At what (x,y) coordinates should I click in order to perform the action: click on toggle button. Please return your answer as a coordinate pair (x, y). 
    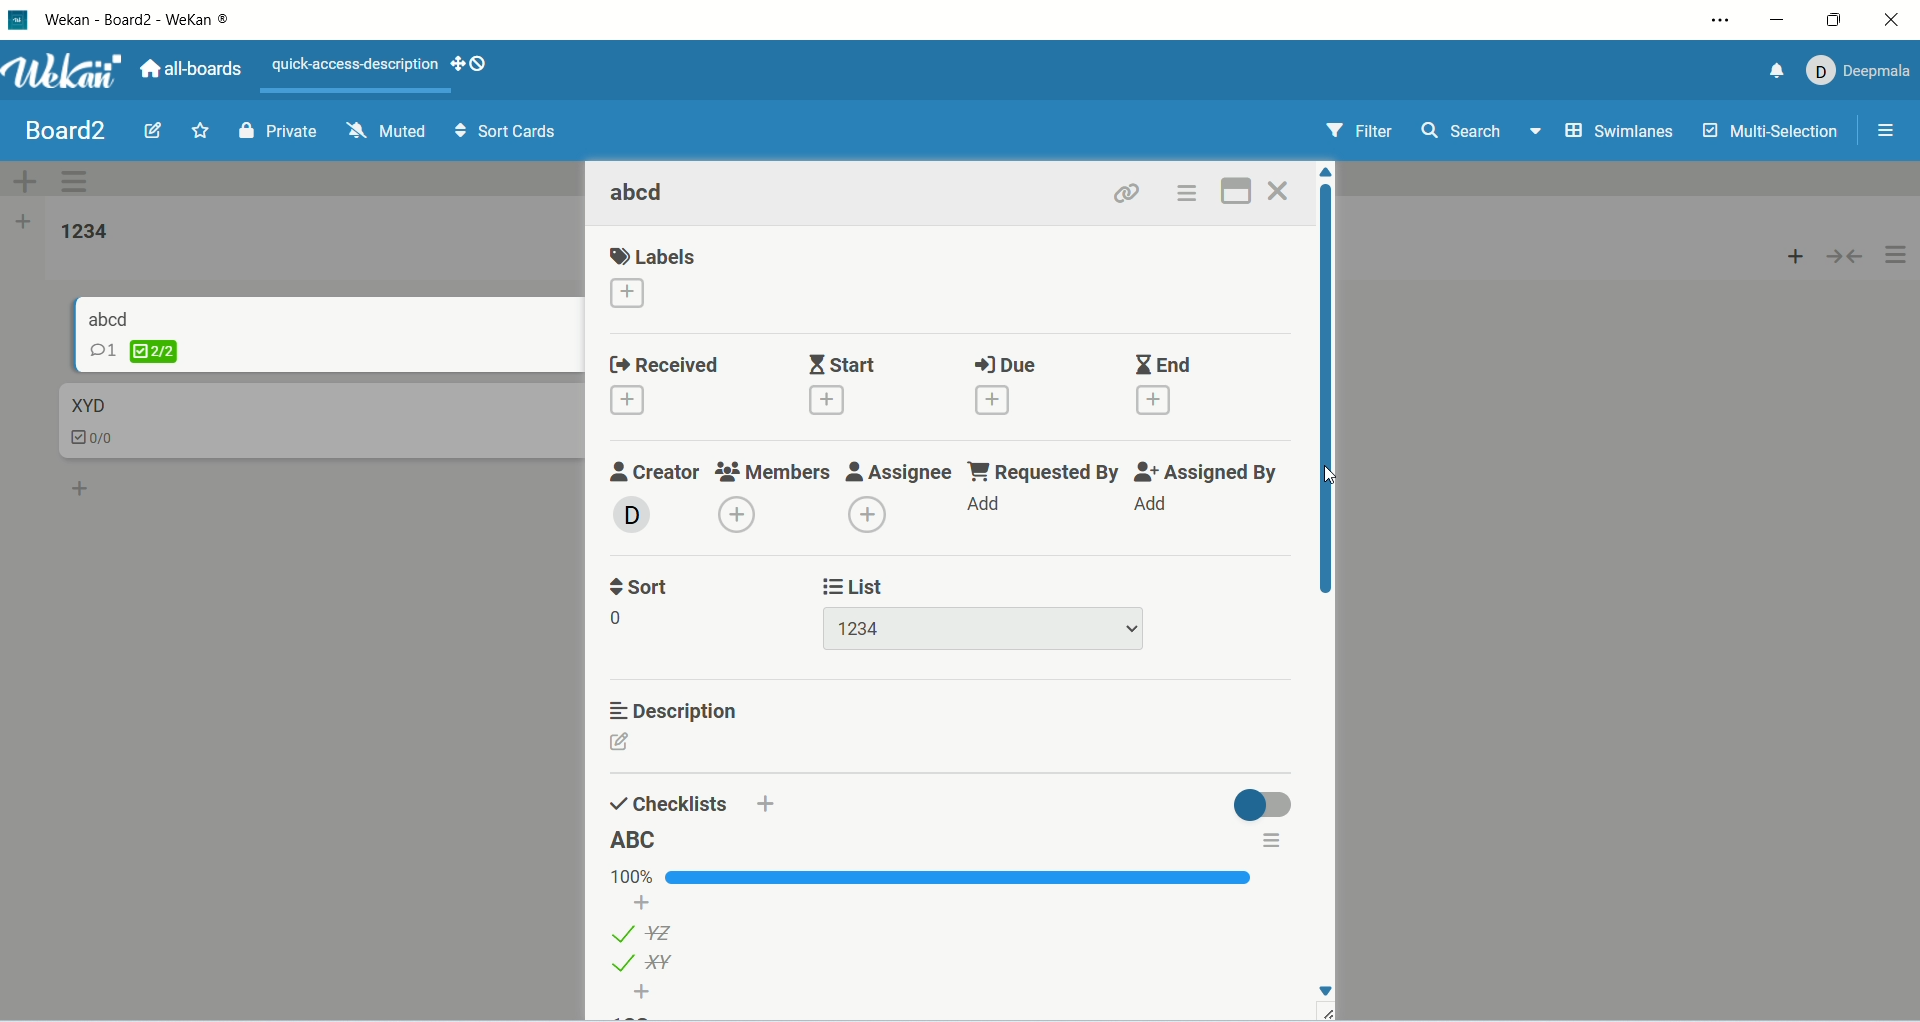
    Looking at the image, I should click on (1261, 801).